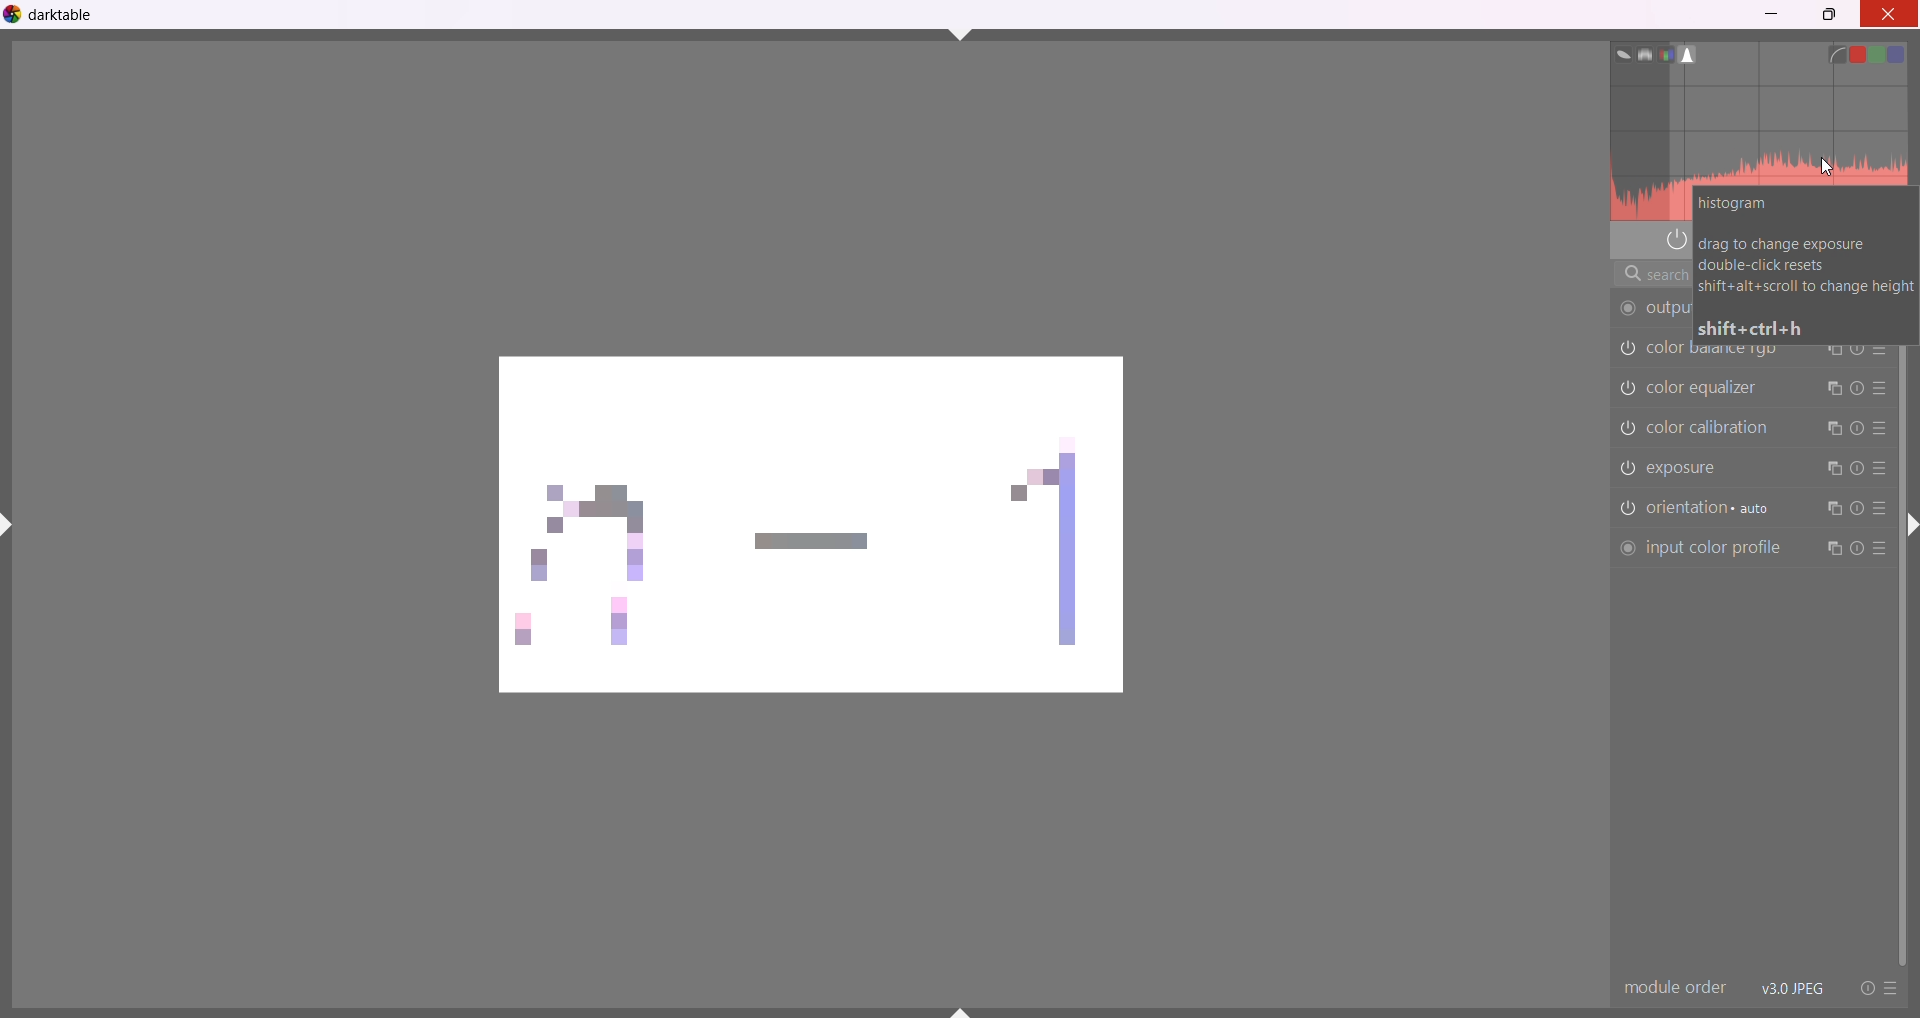 The image size is (1920, 1018). Describe the element at coordinates (1833, 471) in the screenshot. I see `instance` at that location.